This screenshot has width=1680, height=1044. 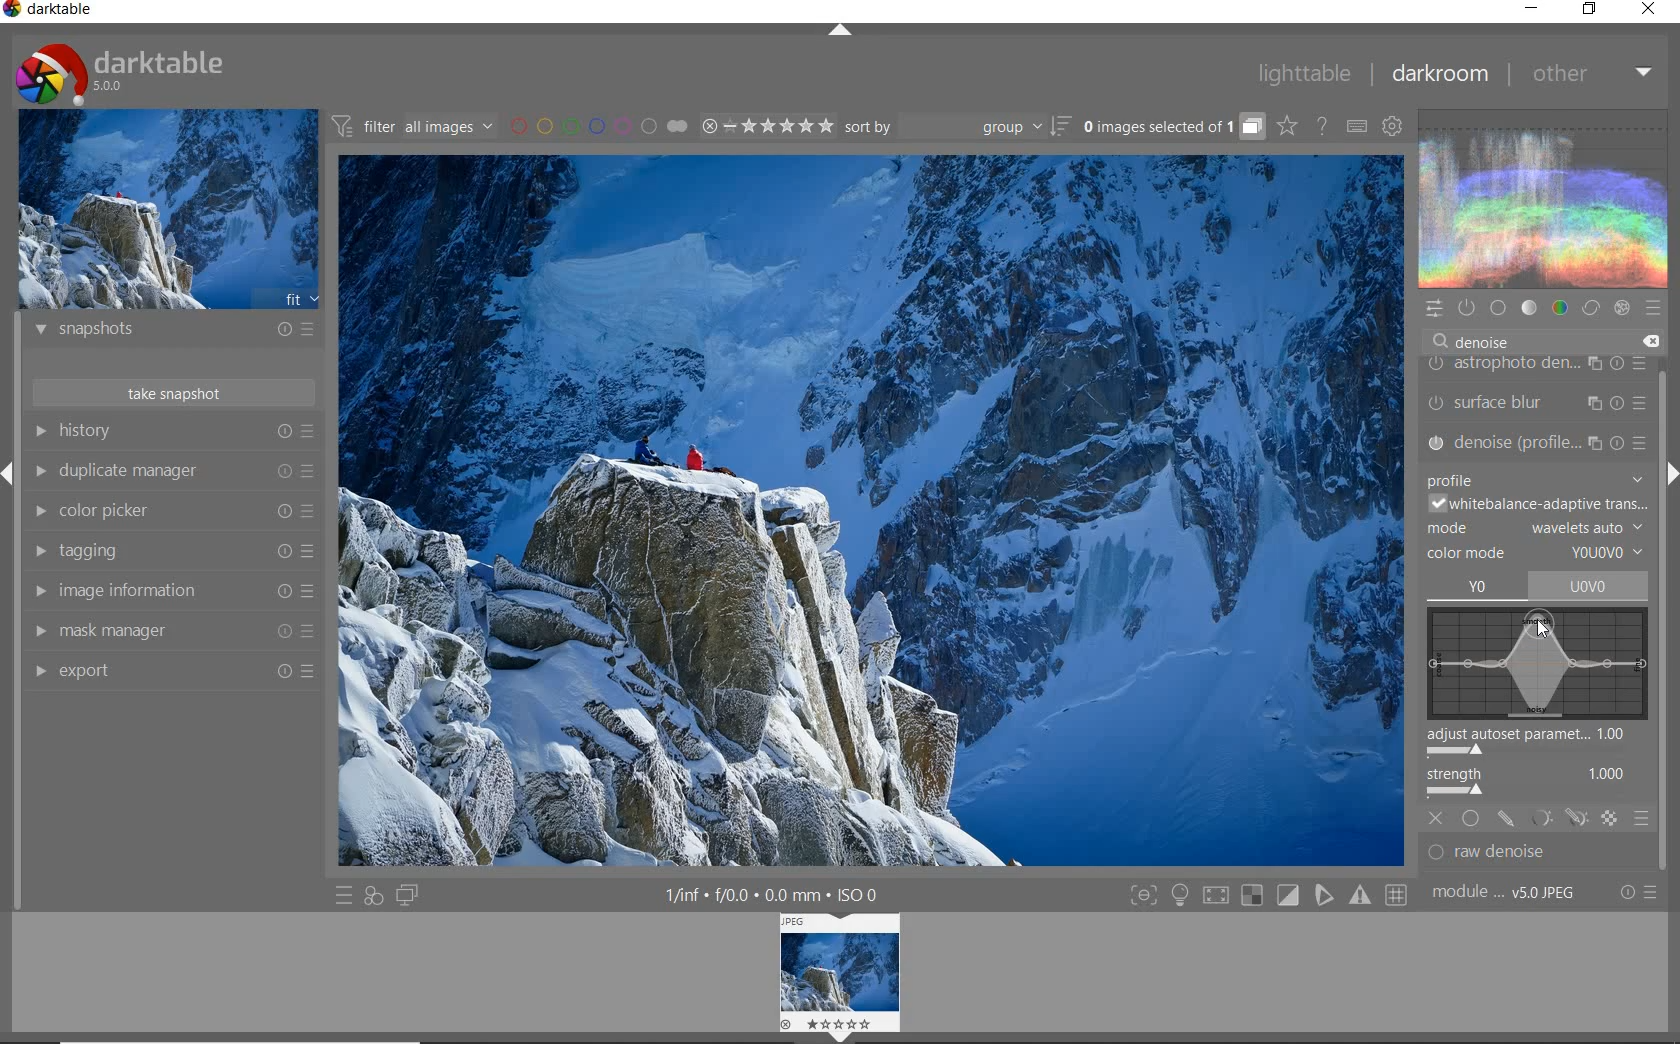 What do you see at coordinates (1663, 539) in the screenshot?
I see `scrollbar` at bounding box center [1663, 539].